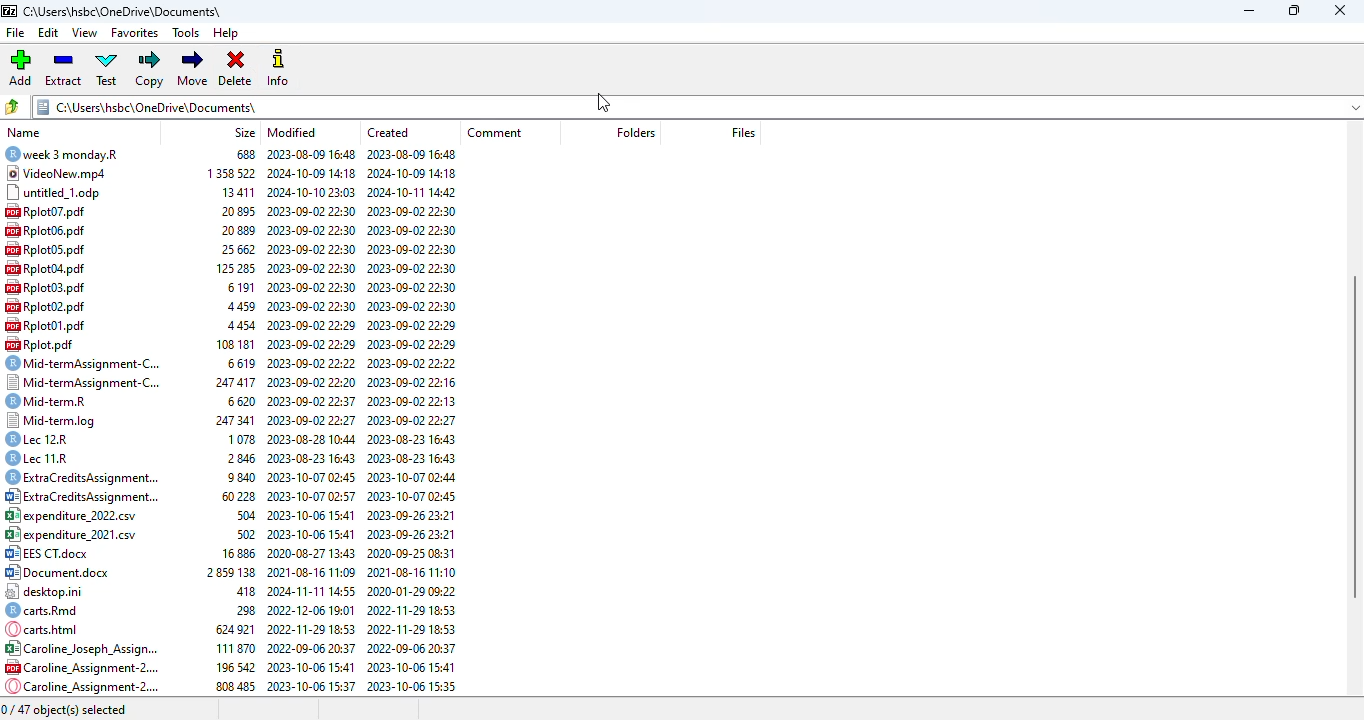 The image size is (1364, 720). I want to click on 2023-10-06 15:41, so click(312, 537).